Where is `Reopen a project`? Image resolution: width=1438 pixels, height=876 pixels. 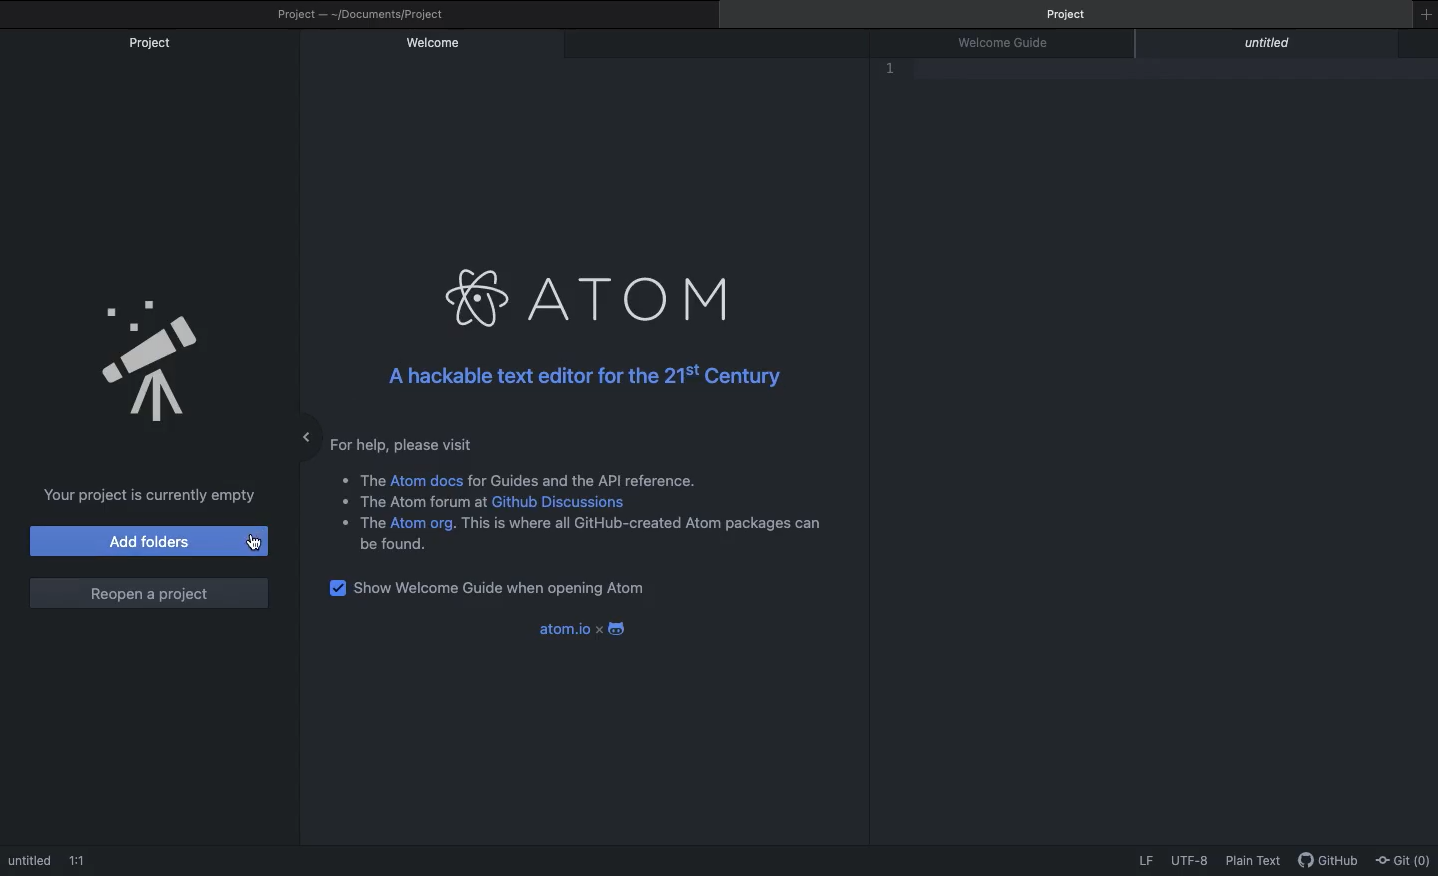
Reopen a project is located at coordinates (149, 592).